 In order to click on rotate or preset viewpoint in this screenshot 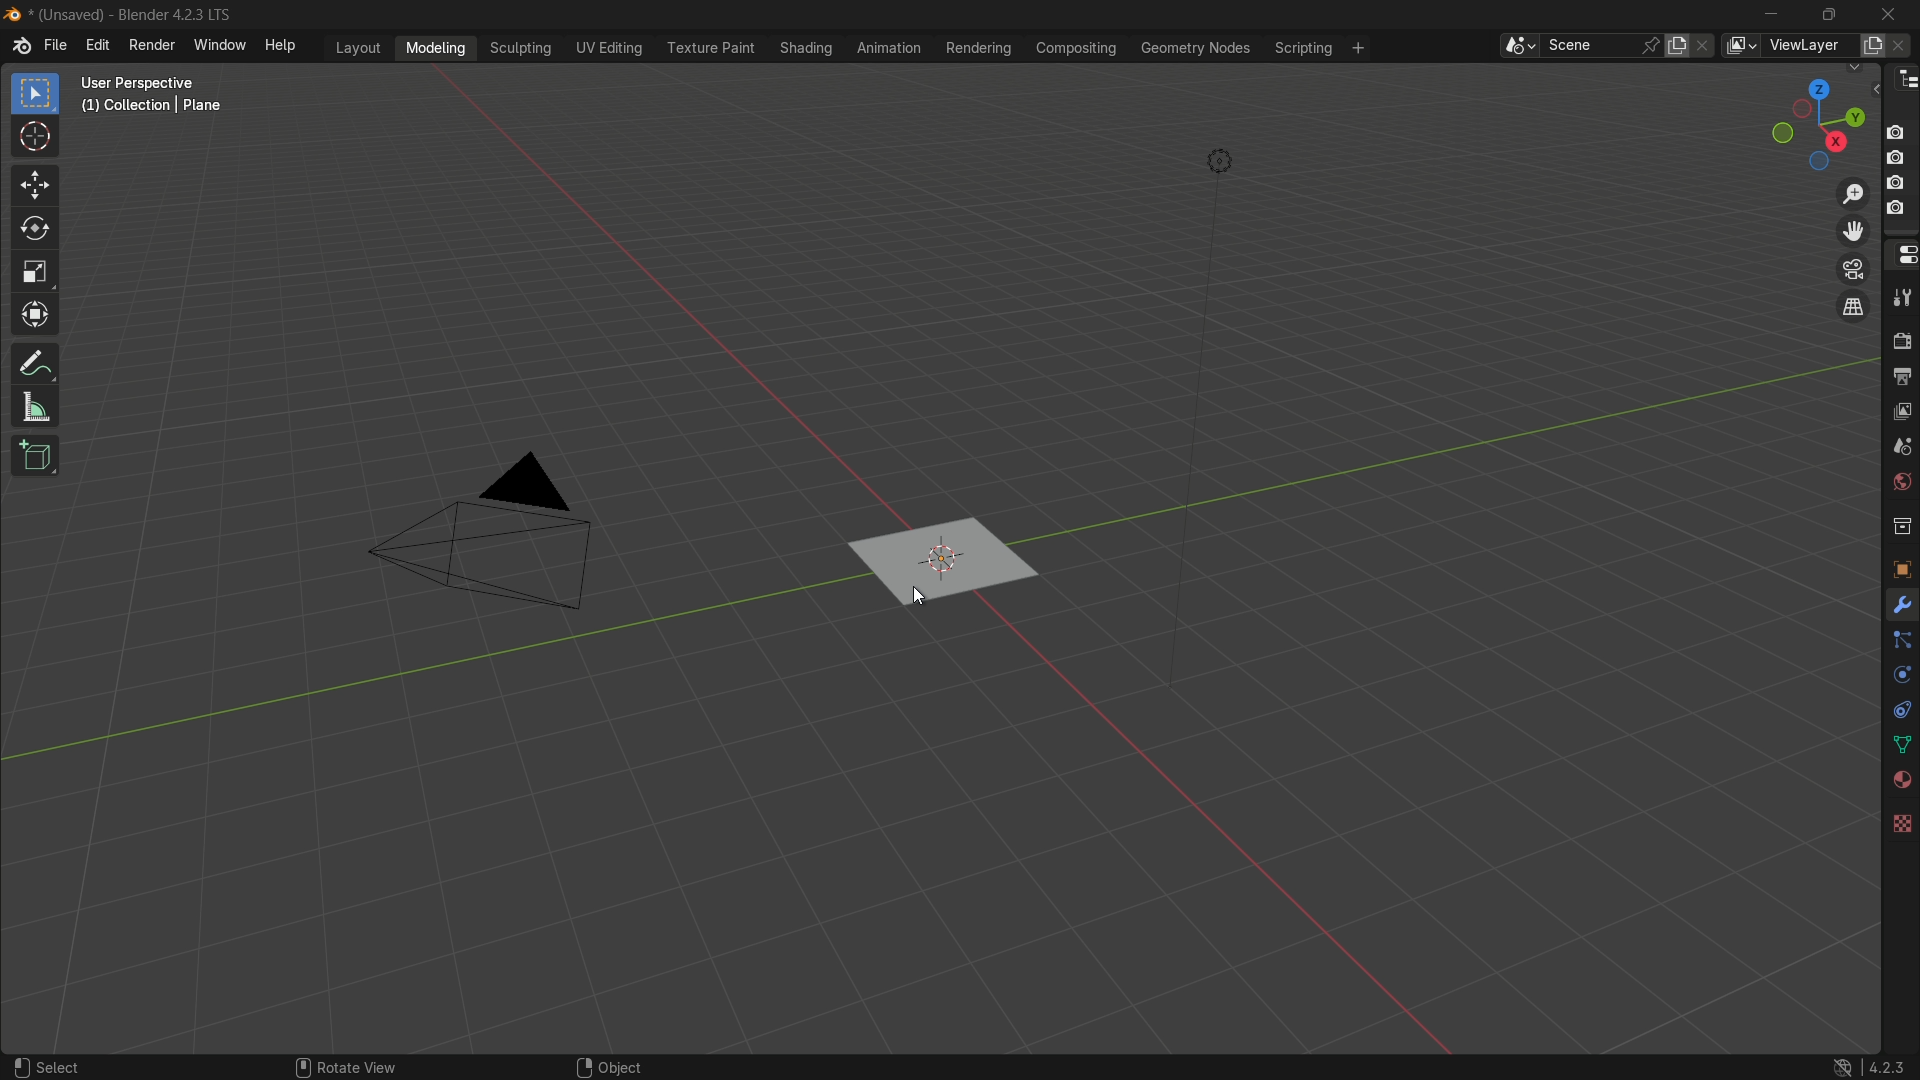, I will do `click(1819, 121)`.